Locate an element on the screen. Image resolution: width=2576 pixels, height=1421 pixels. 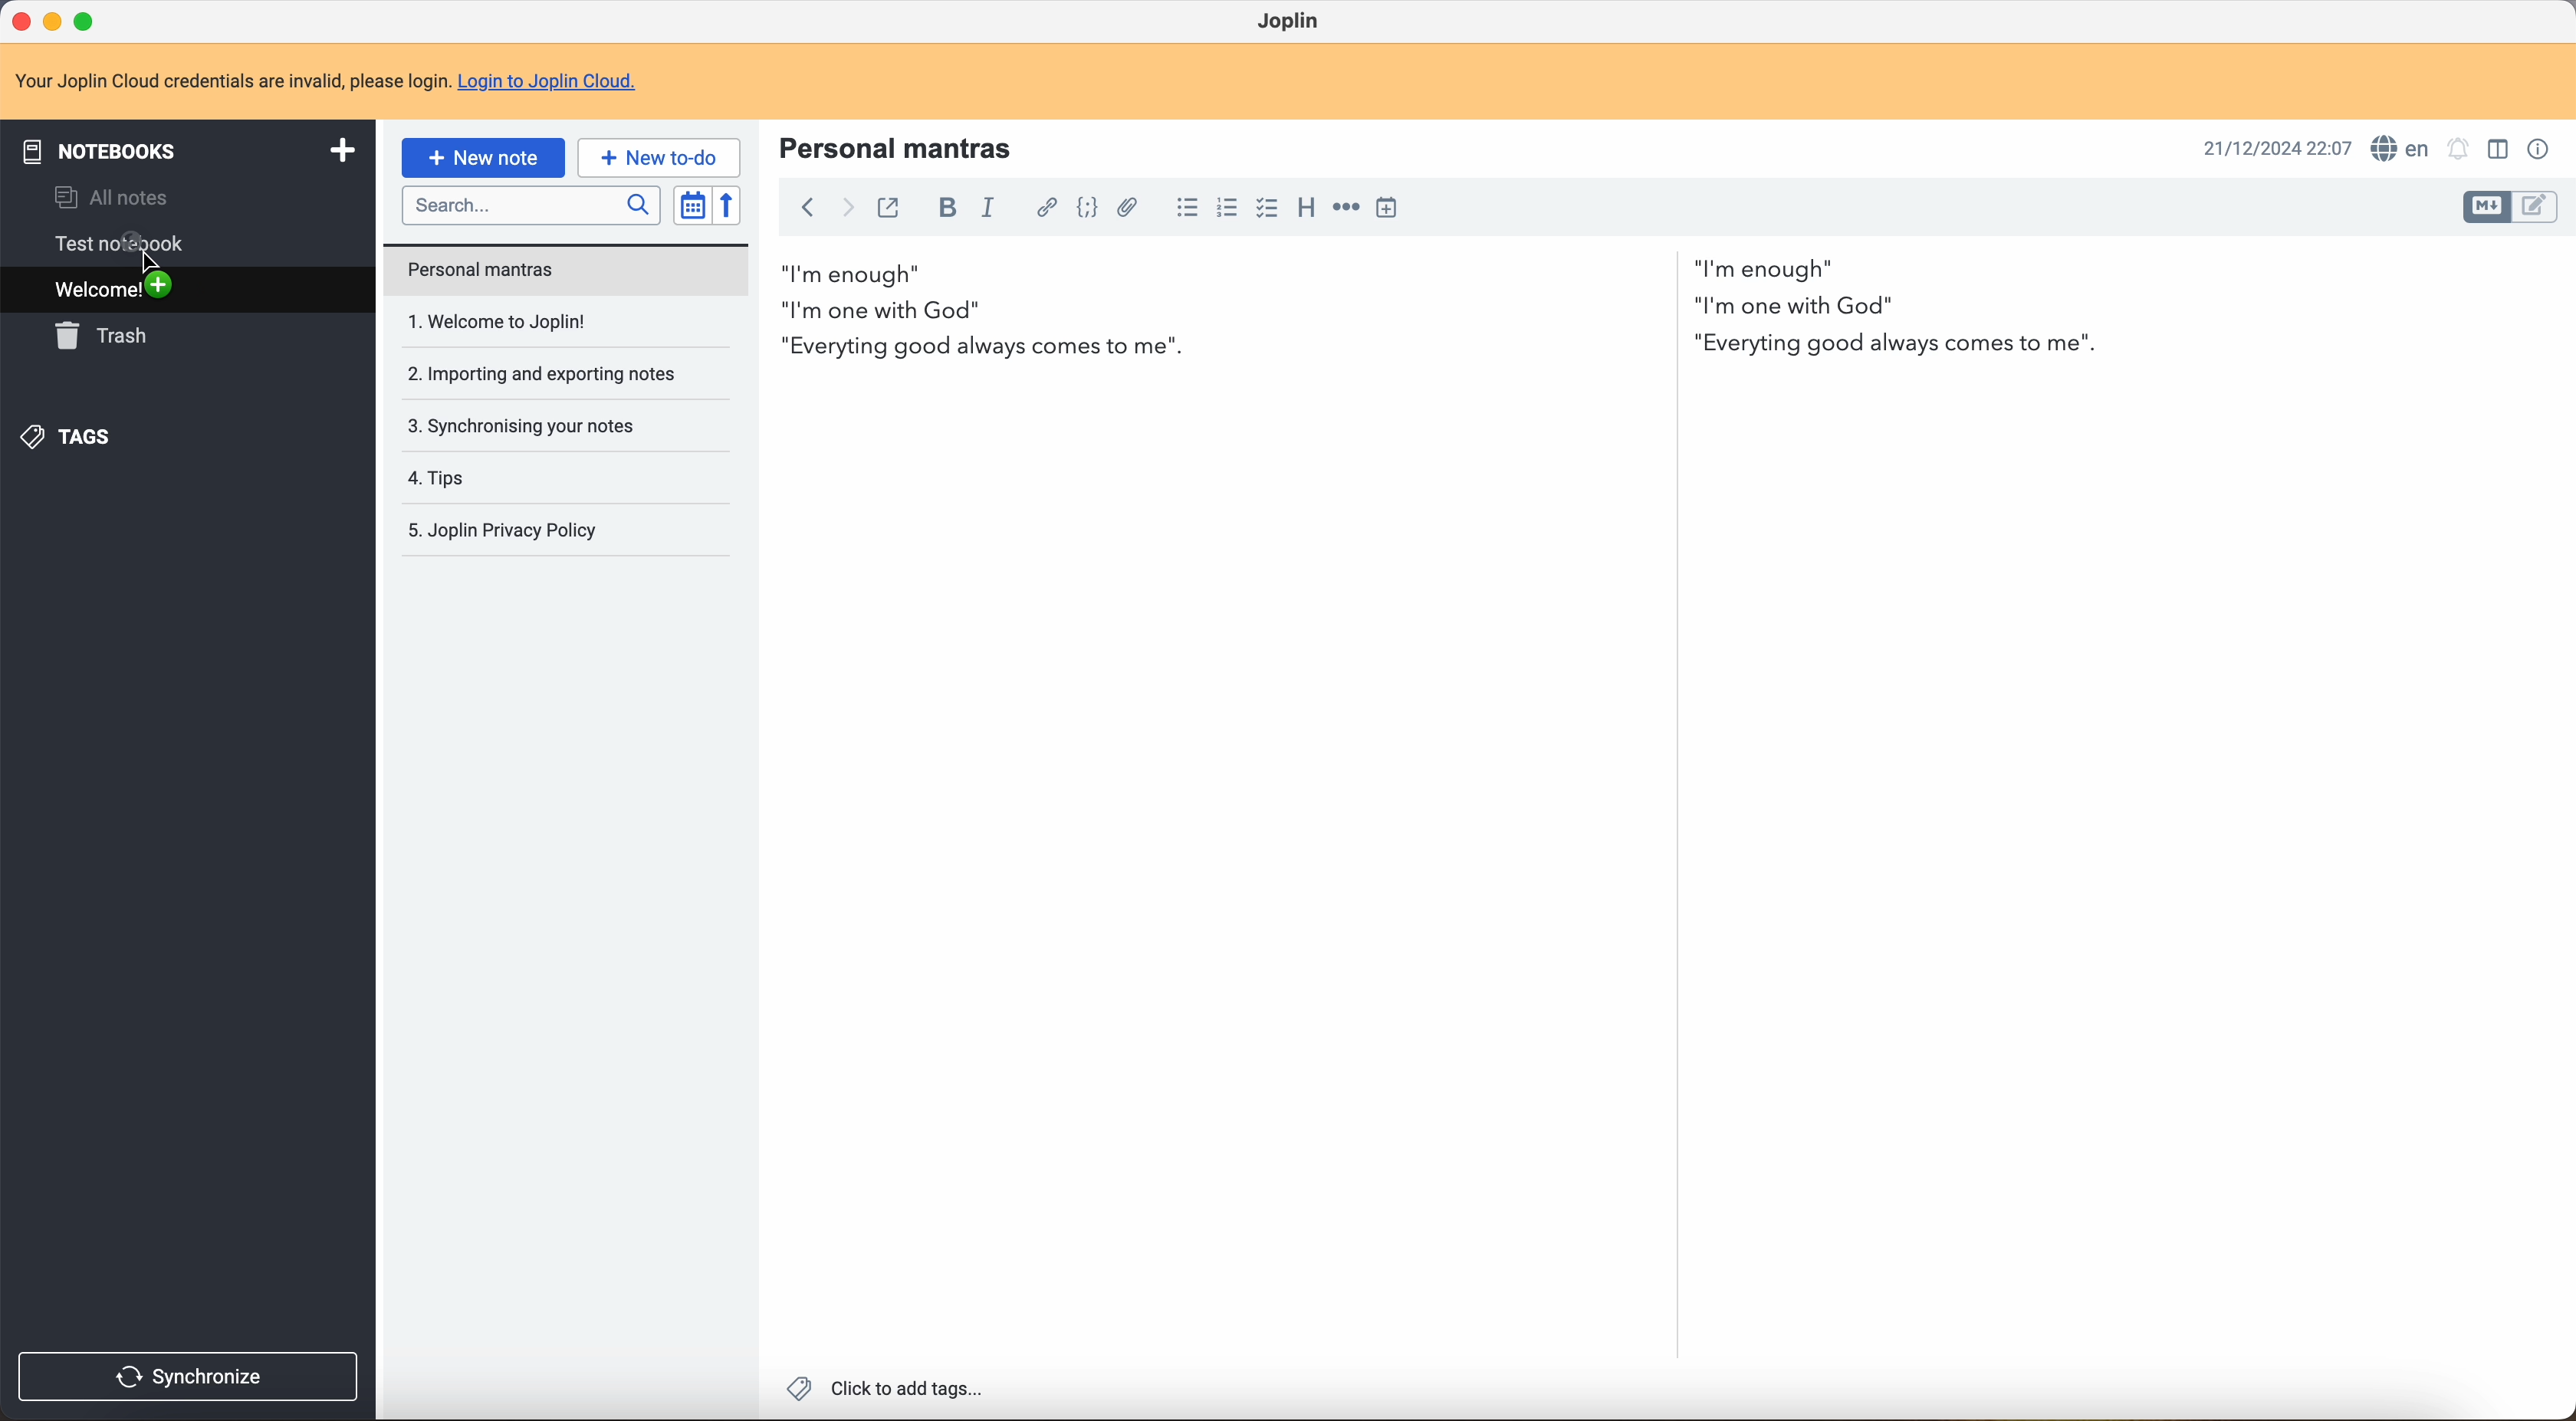
foward is located at coordinates (848, 207).